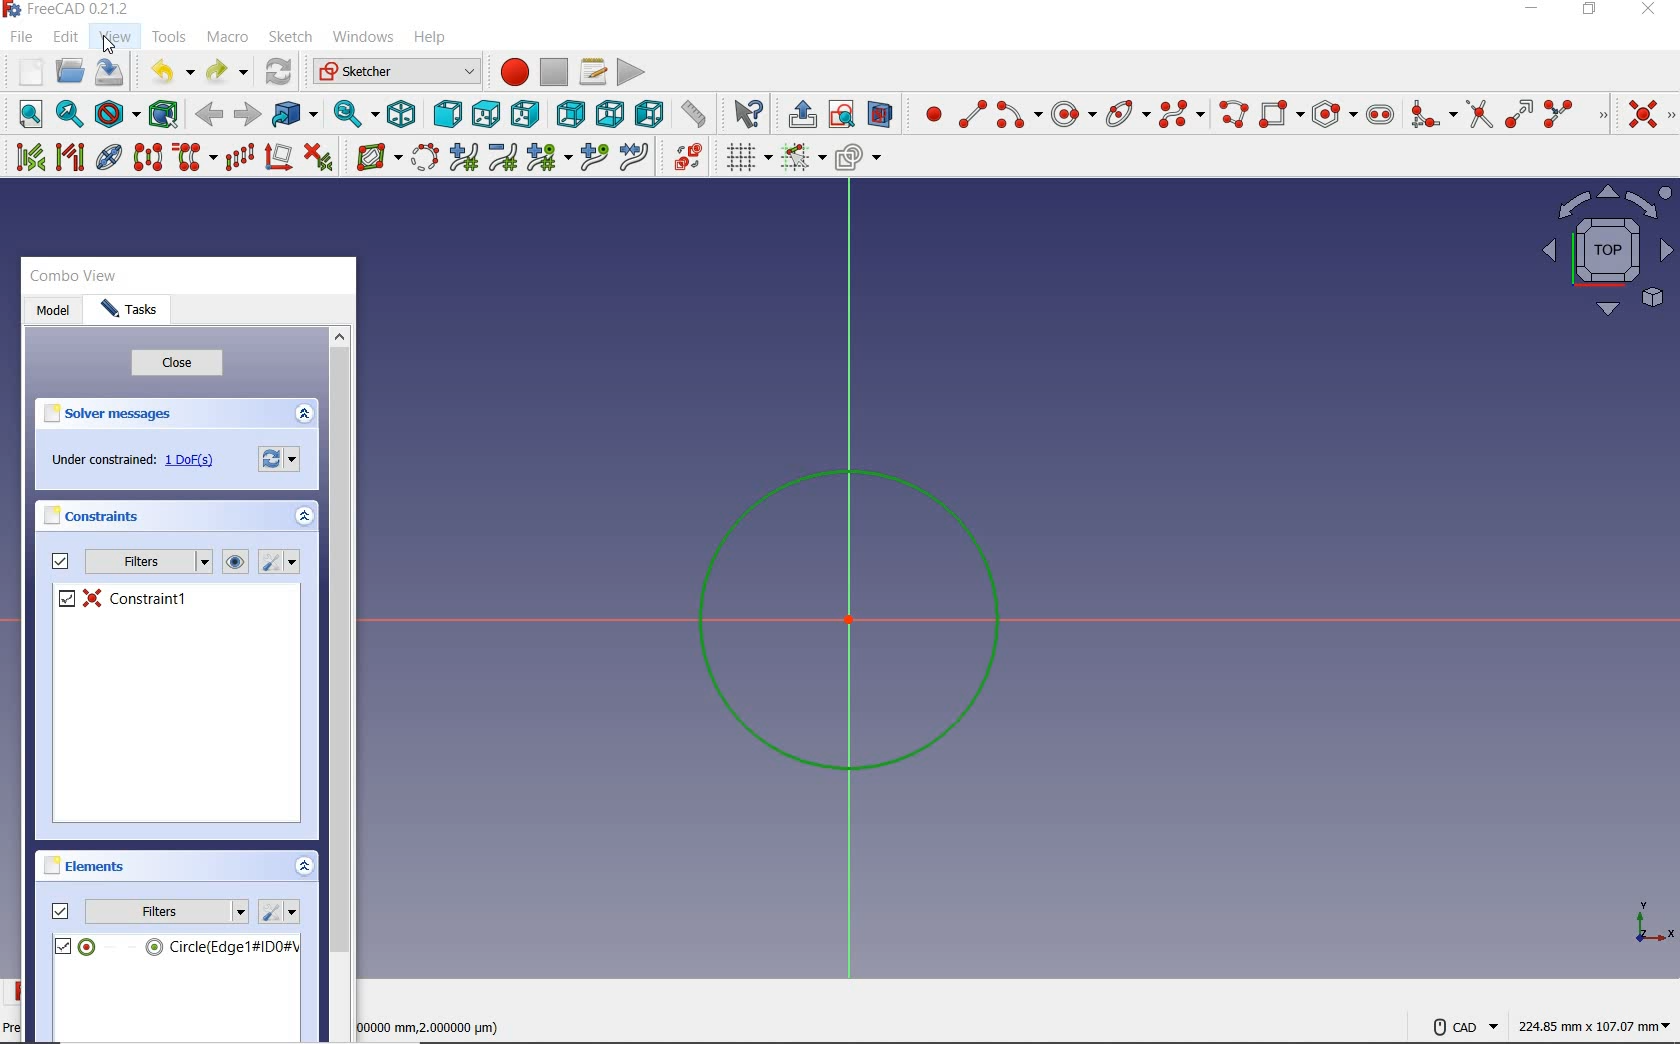  What do you see at coordinates (1519, 112) in the screenshot?
I see `extend edge` at bounding box center [1519, 112].